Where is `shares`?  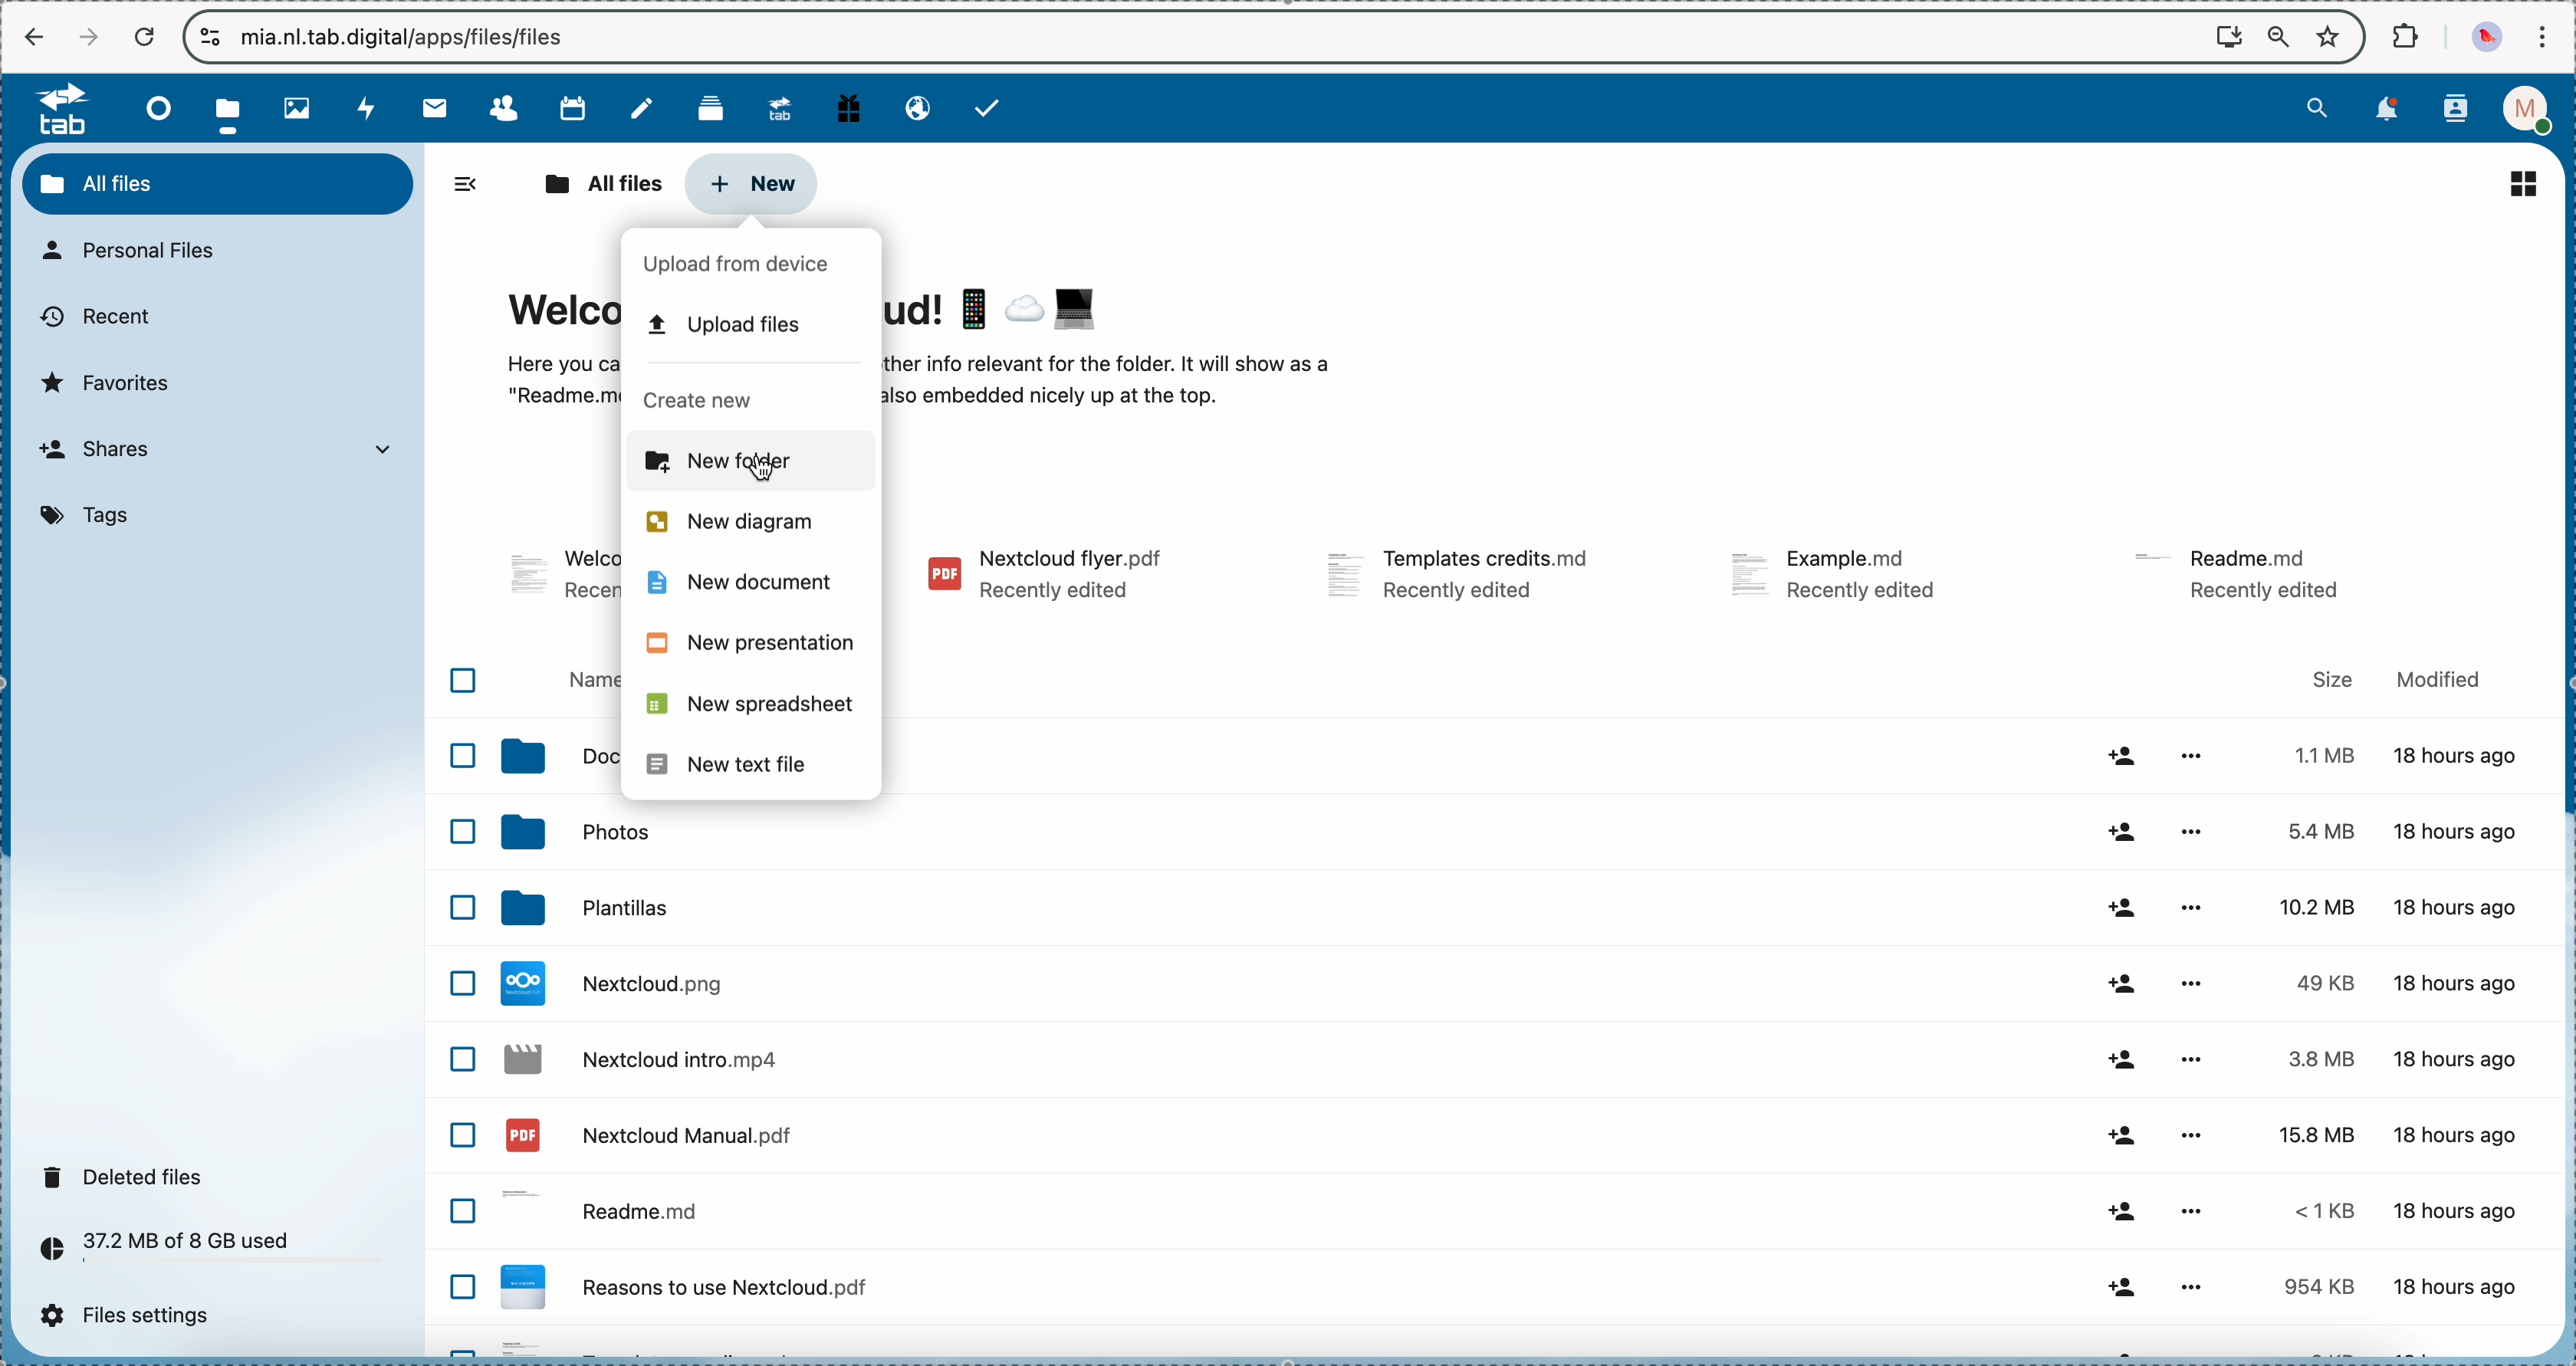 shares is located at coordinates (213, 453).